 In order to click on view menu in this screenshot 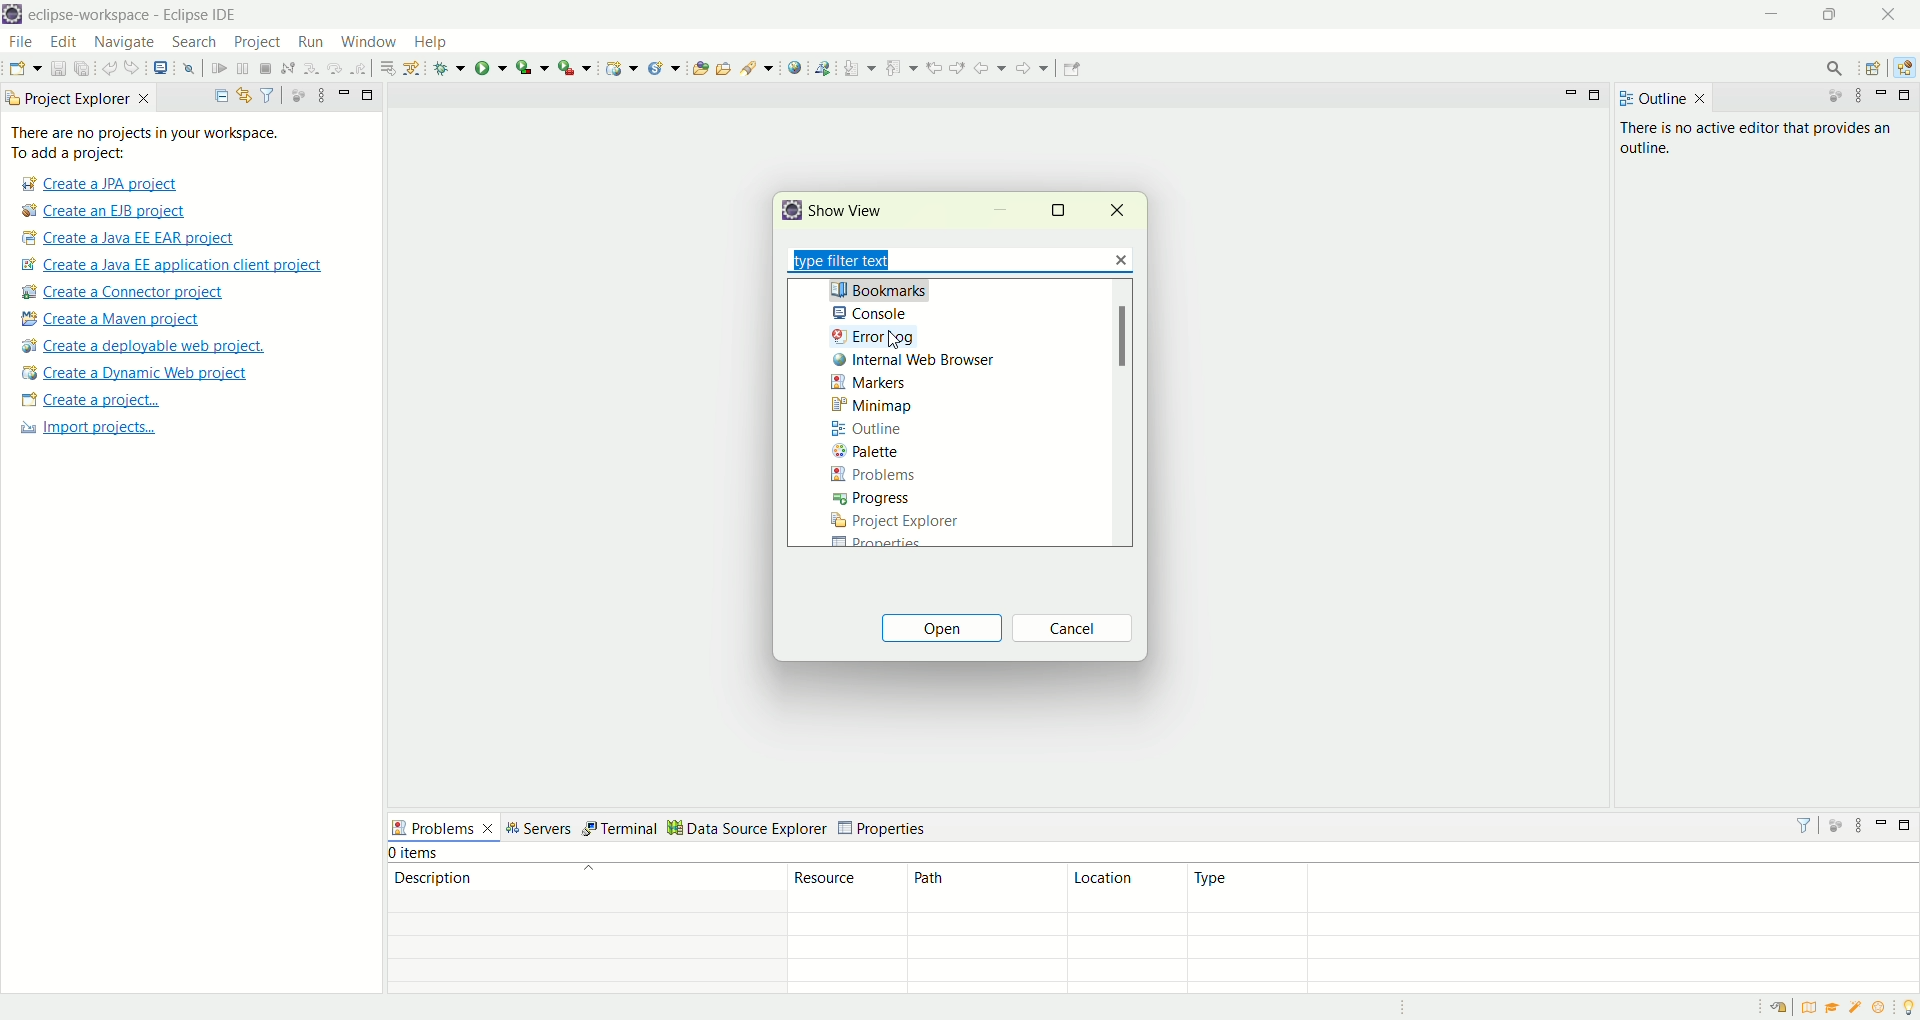, I will do `click(317, 95)`.